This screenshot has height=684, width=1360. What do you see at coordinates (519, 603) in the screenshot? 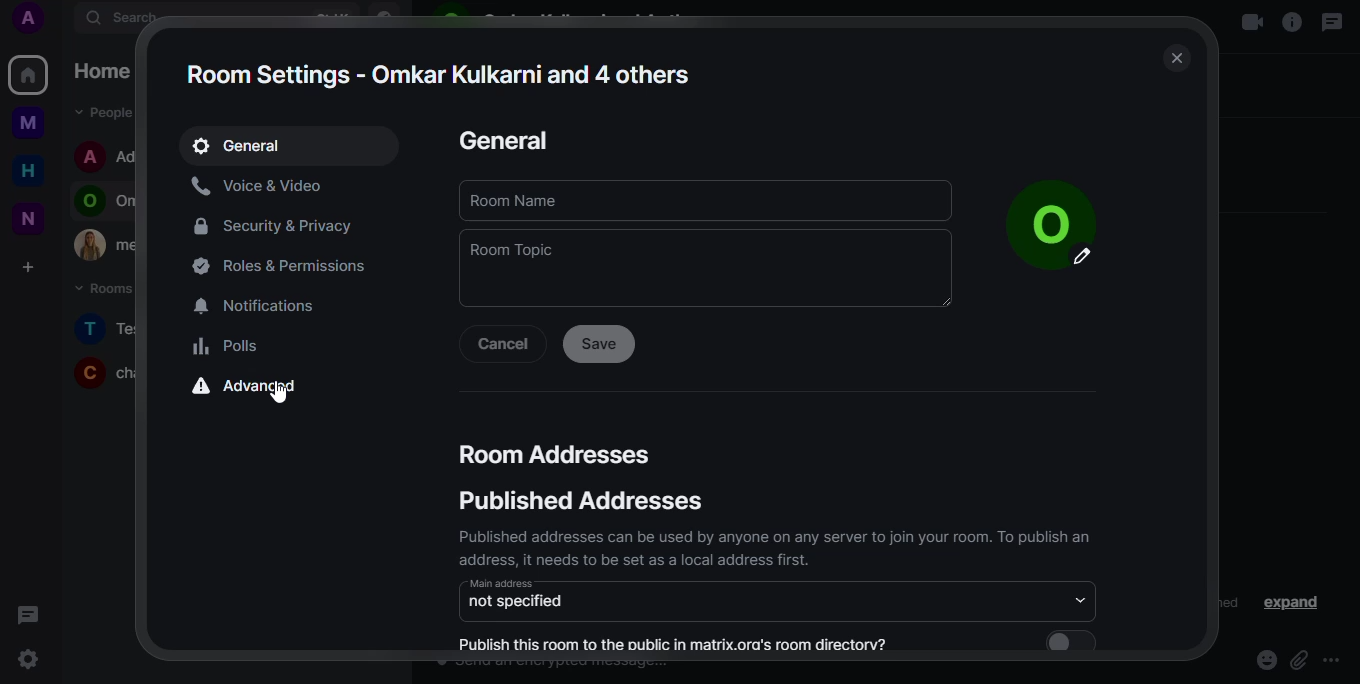
I see `not specified` at bounding box center [519, 603].